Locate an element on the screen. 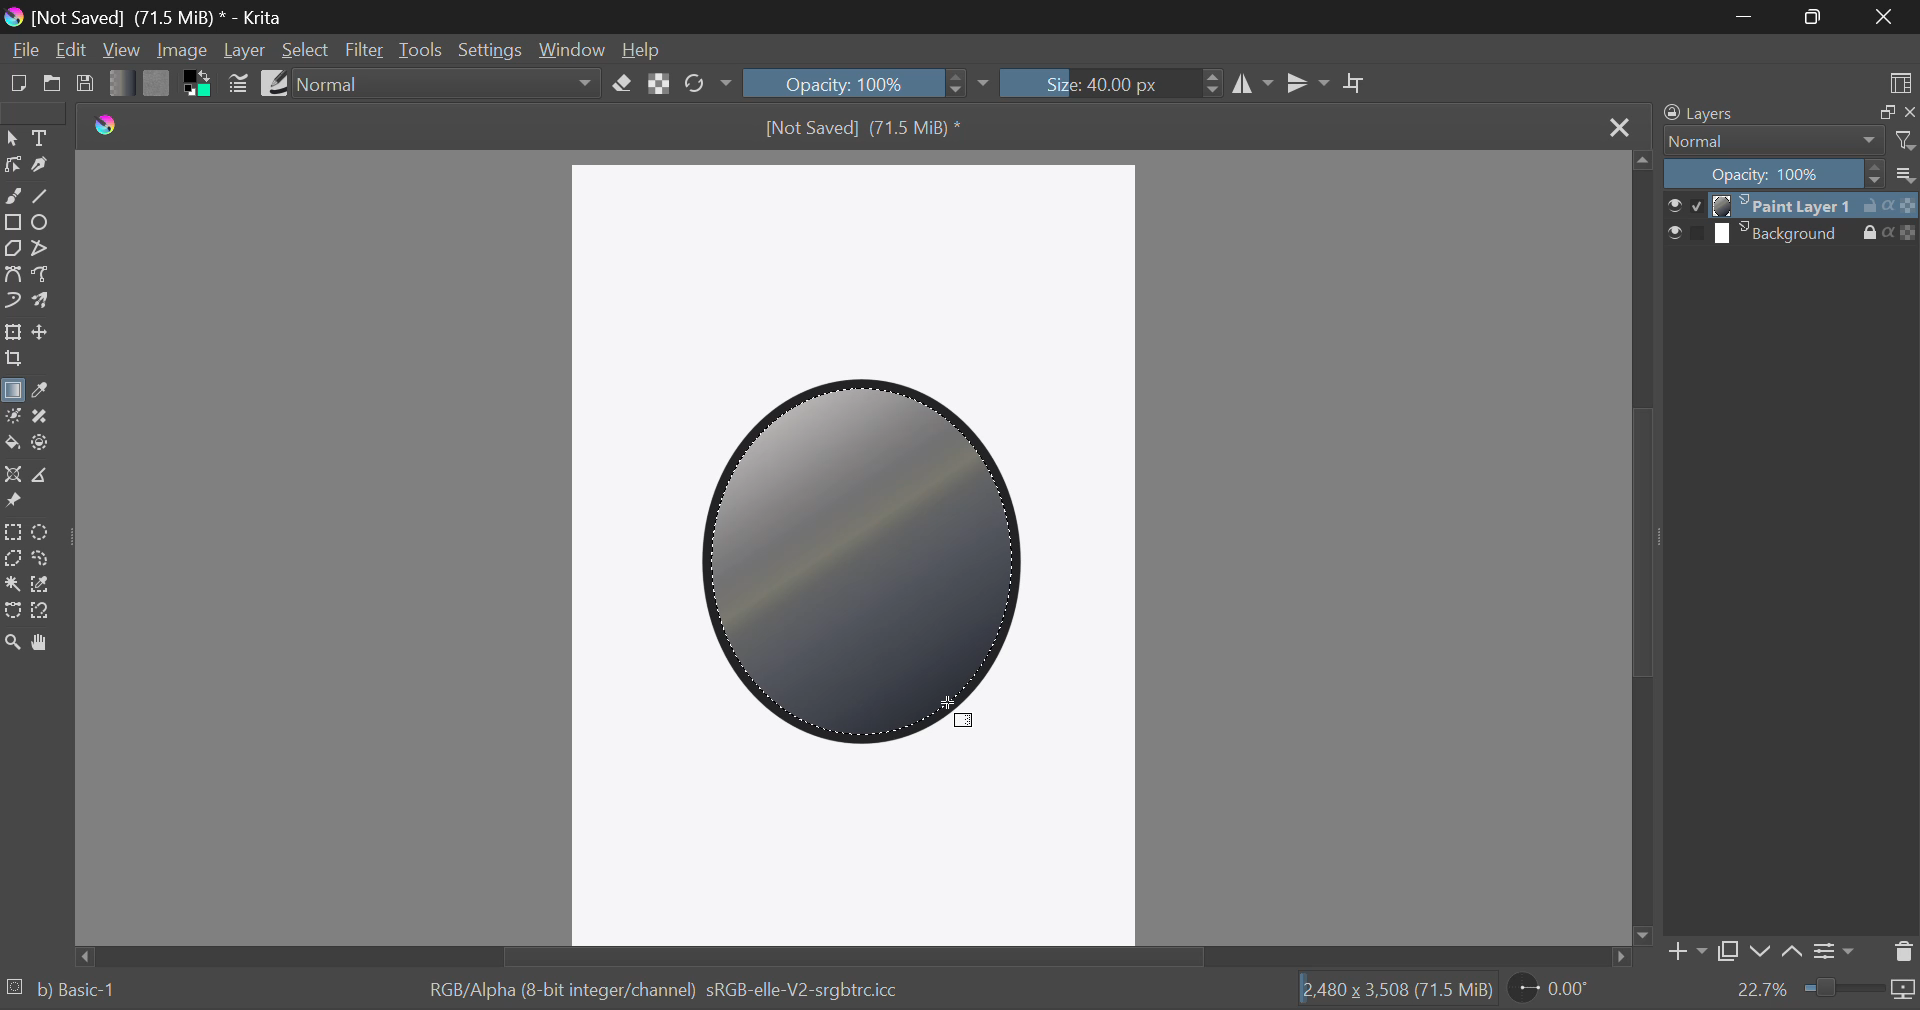 This screenshot has height=1010, width=1920. Zoom is located at coordinates (14, 644).